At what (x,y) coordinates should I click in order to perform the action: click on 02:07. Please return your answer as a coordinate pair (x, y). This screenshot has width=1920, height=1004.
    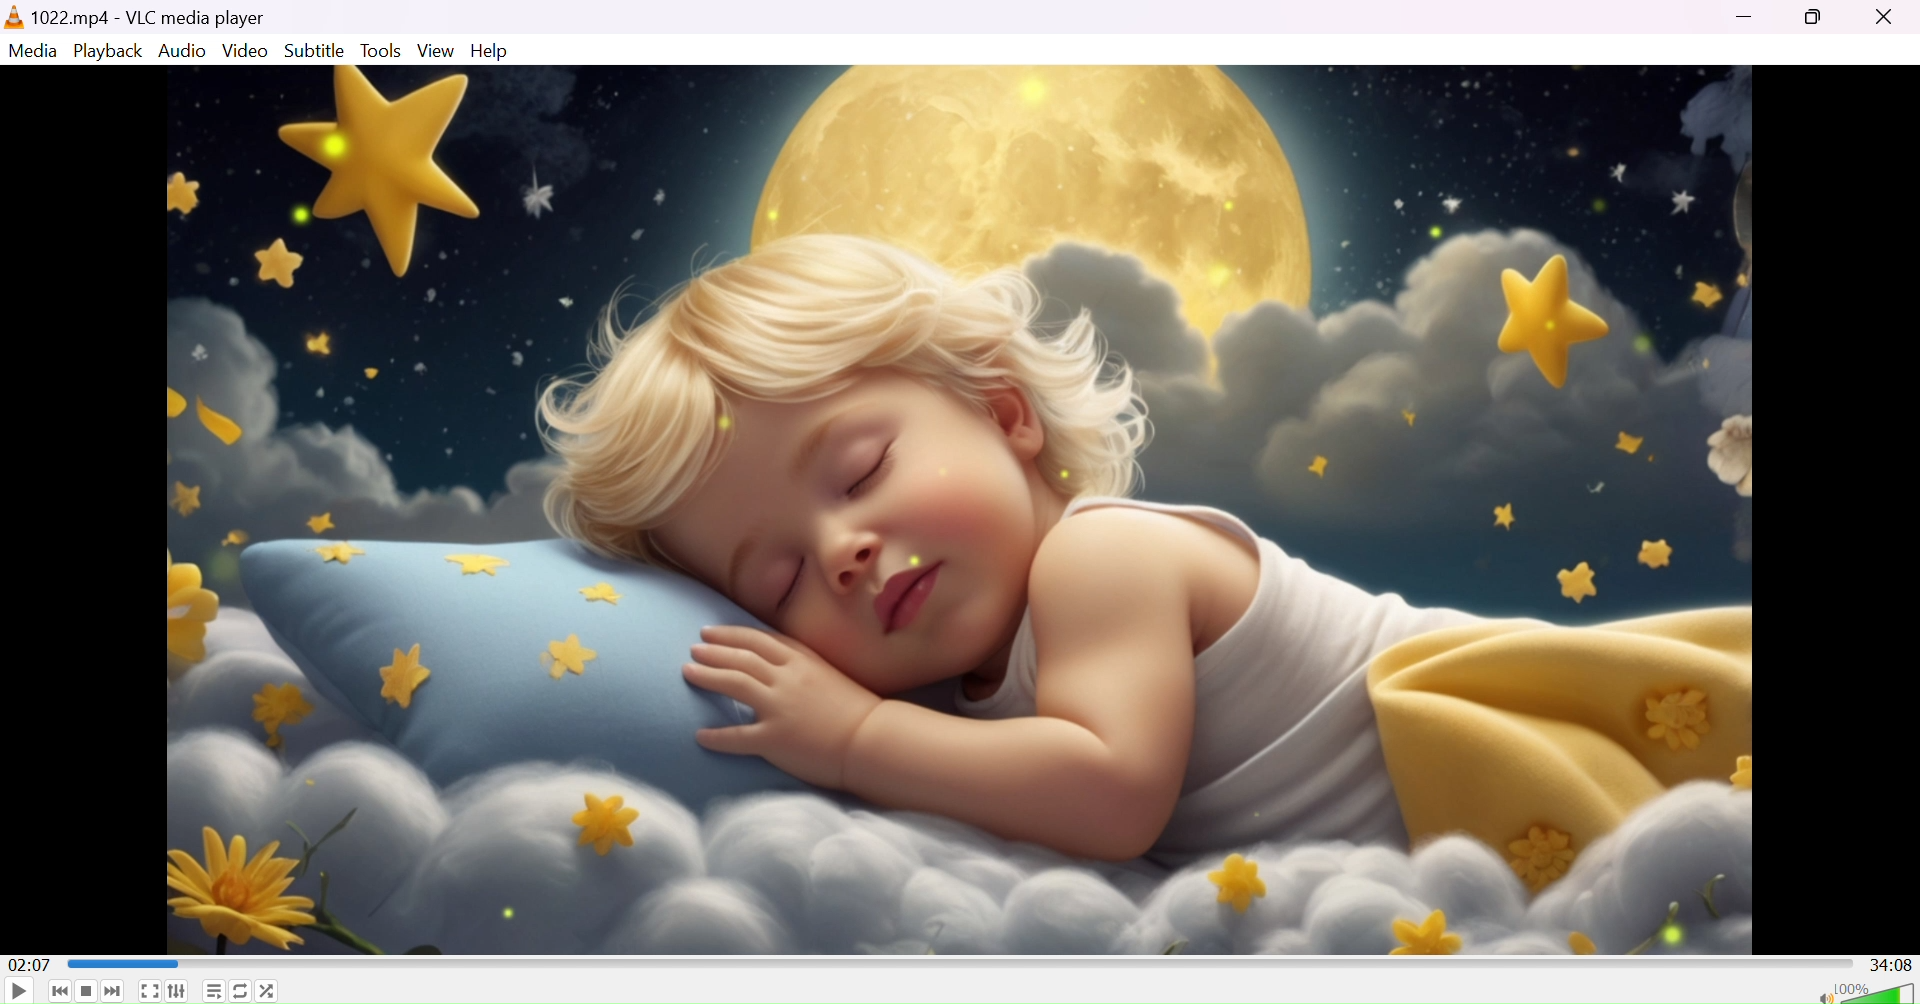
    Looking at the image, I should click on (30, 965).